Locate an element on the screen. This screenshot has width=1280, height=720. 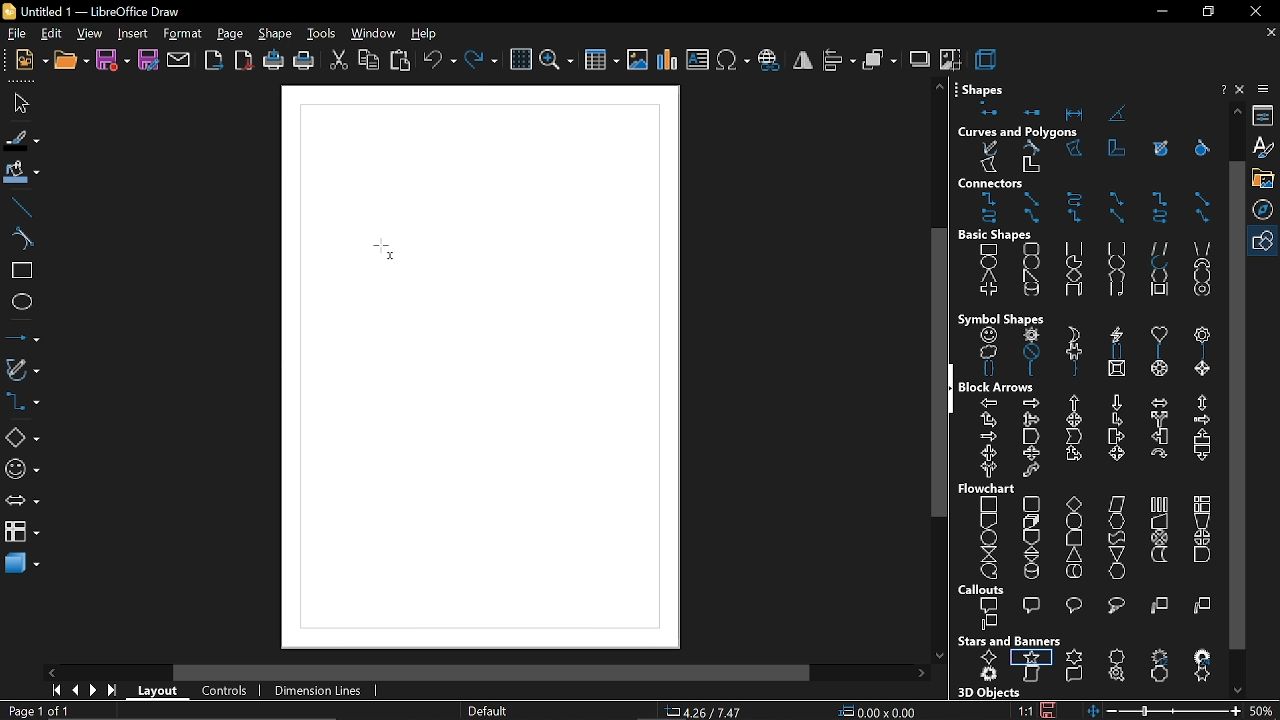
layout is located at coordinates (161, 692).